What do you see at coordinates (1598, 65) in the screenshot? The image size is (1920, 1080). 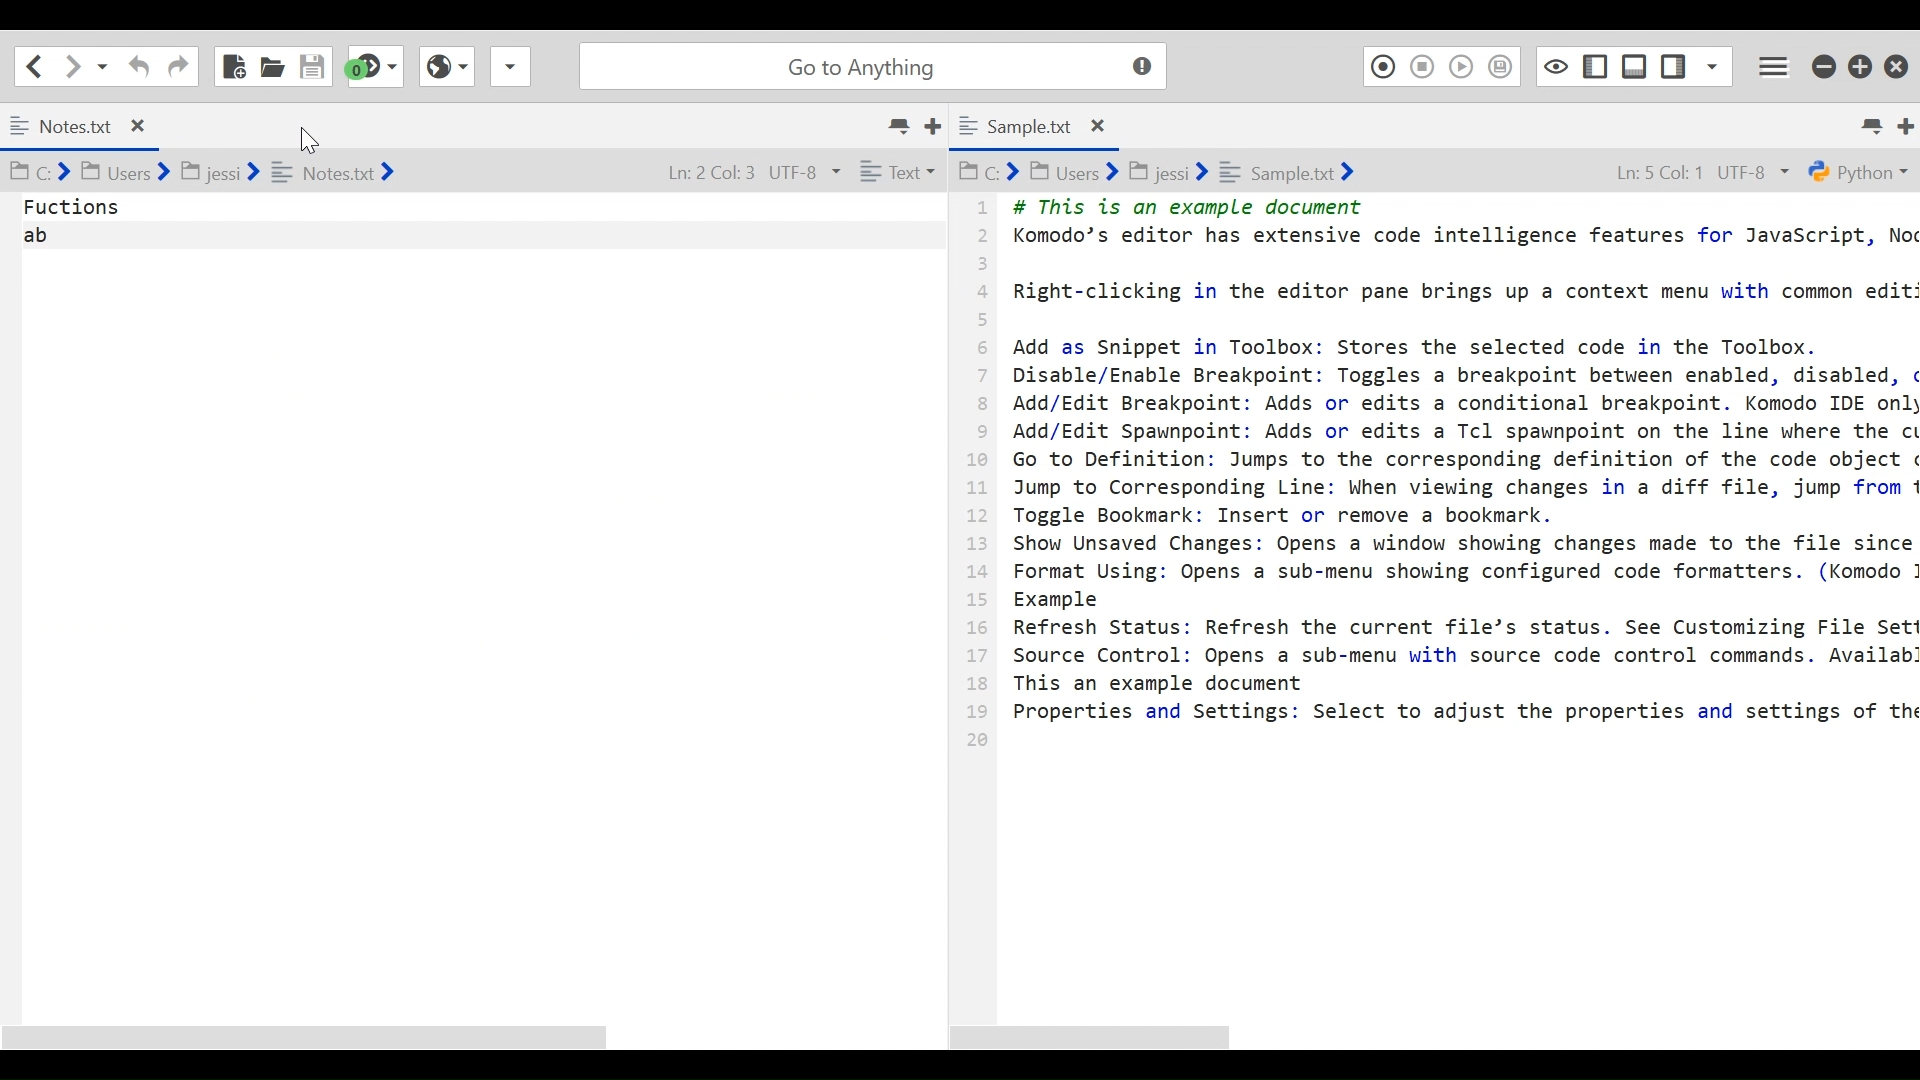 I see `Show/Hide Left Pane` at bounding box center [1598, 65].